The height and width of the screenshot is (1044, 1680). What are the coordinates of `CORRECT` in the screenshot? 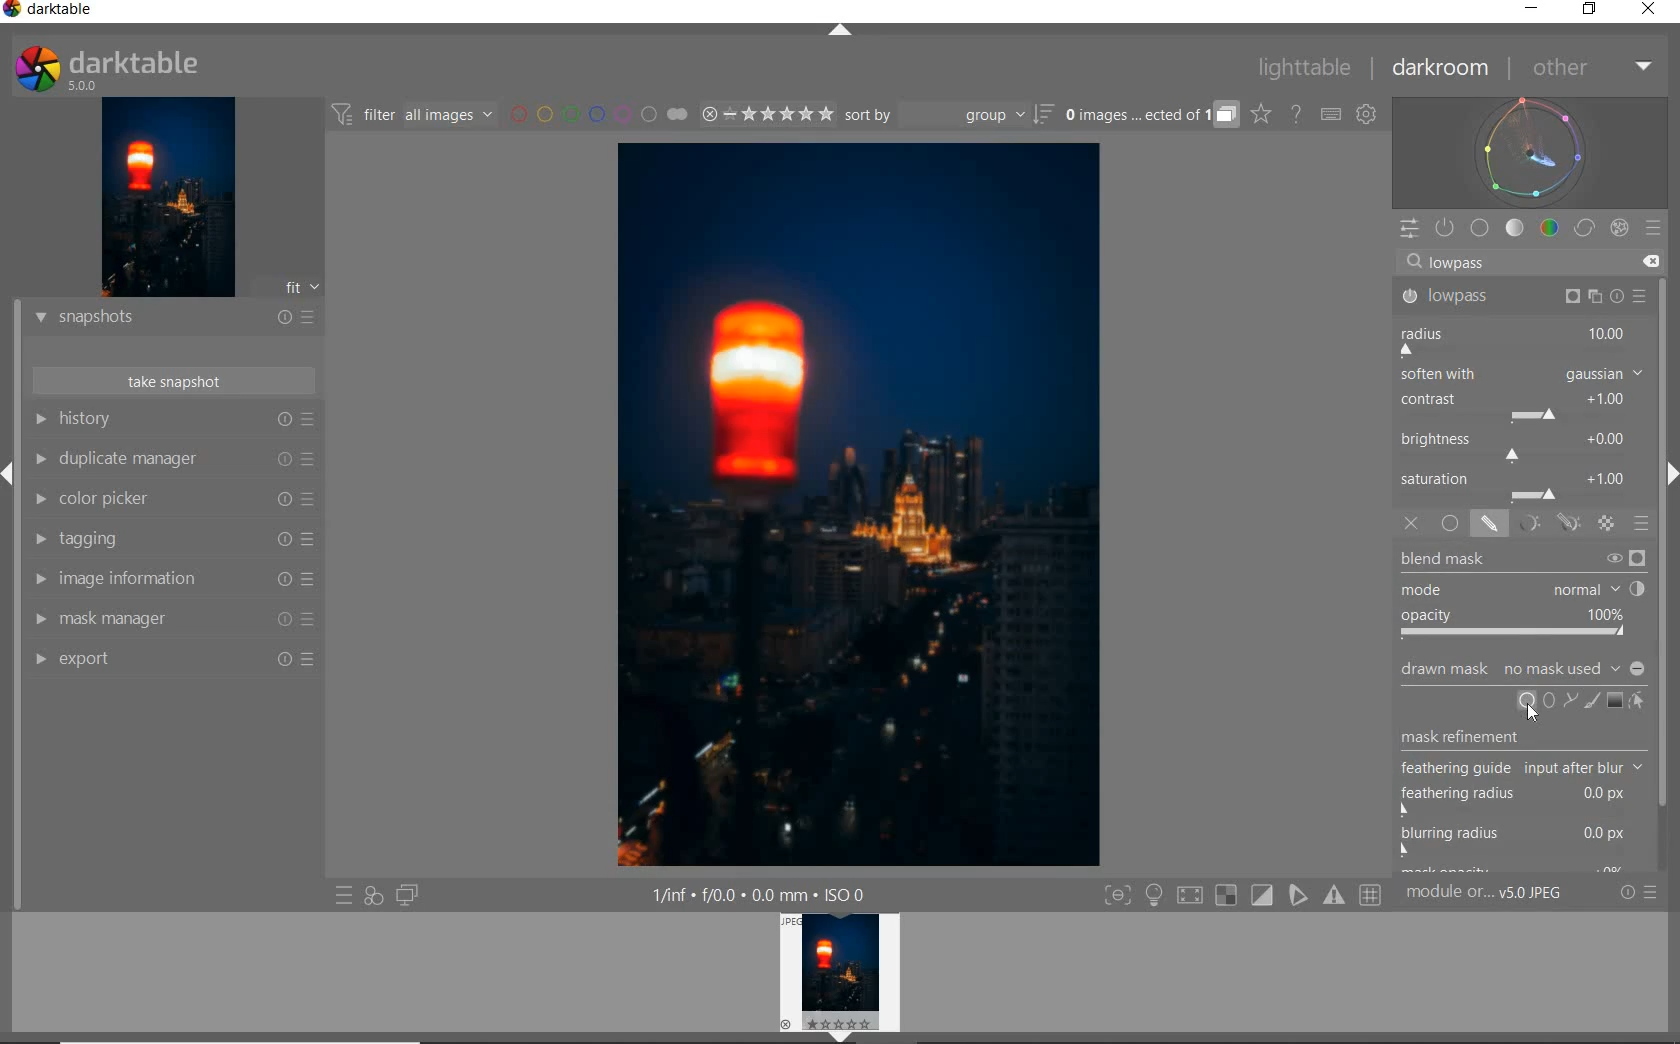 It's located at (1584, 228).